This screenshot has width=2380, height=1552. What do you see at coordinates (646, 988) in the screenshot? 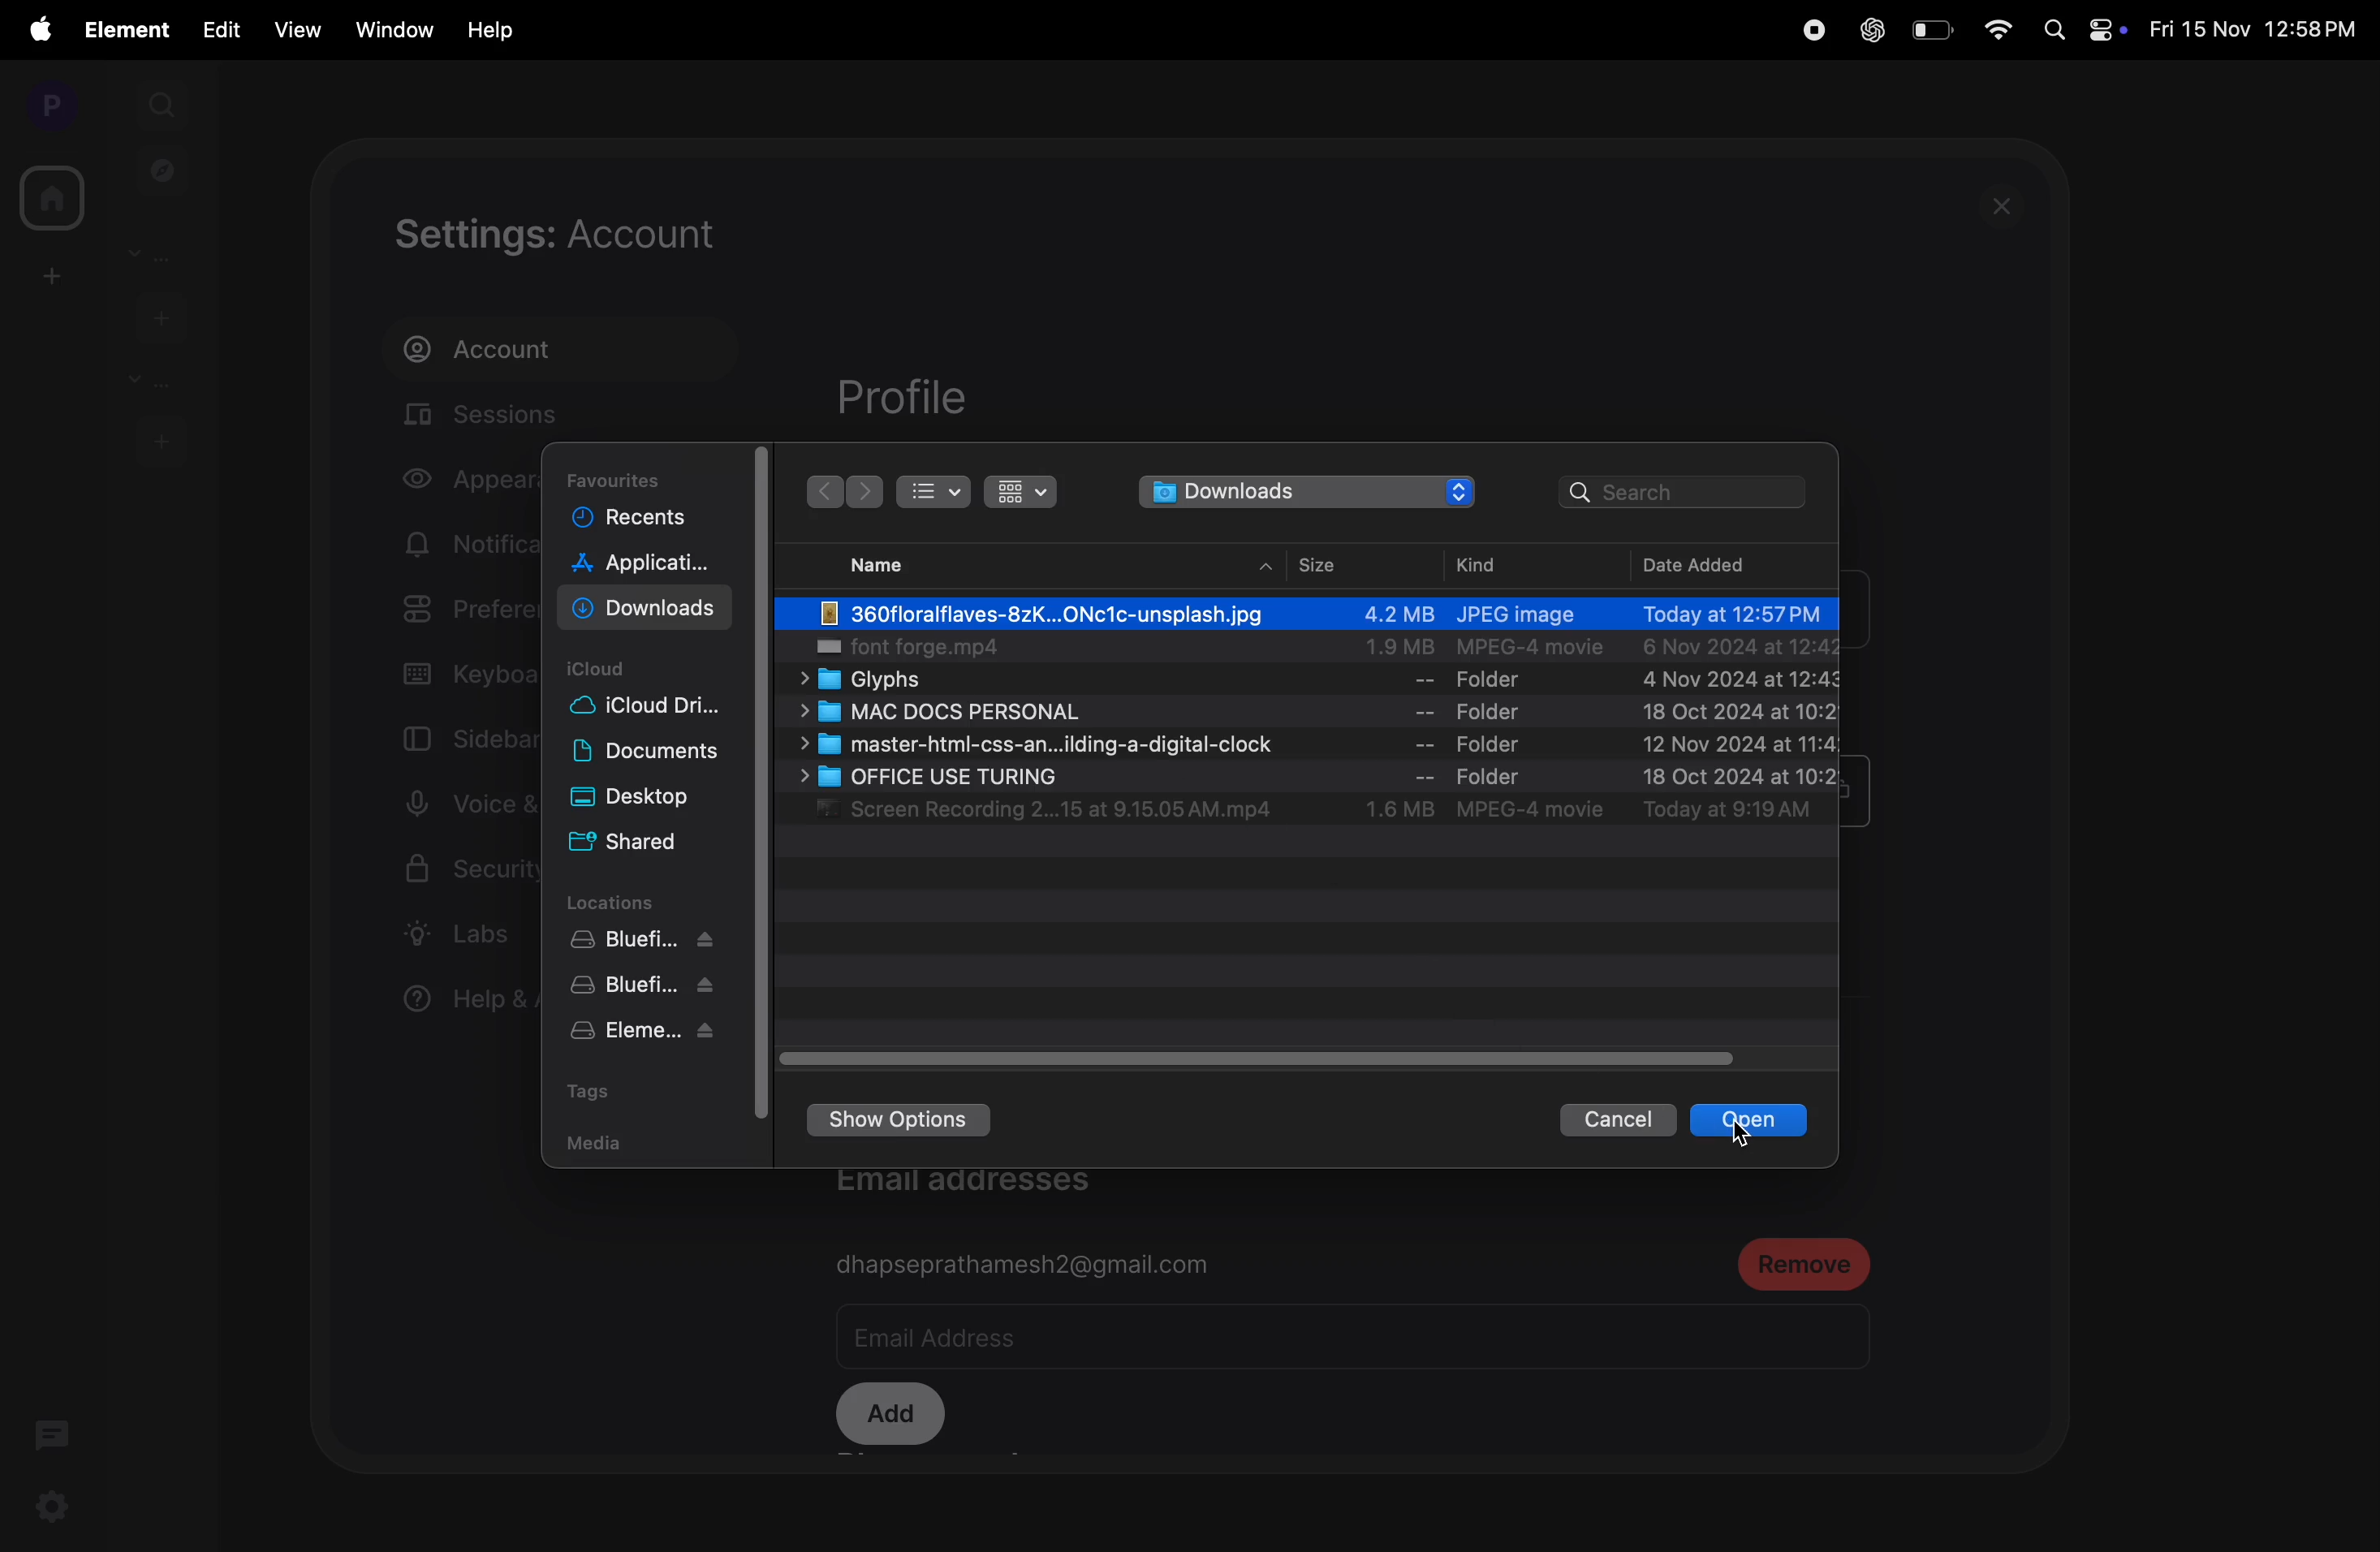
I see `bluefish apk` at bounding box center [646, 988].